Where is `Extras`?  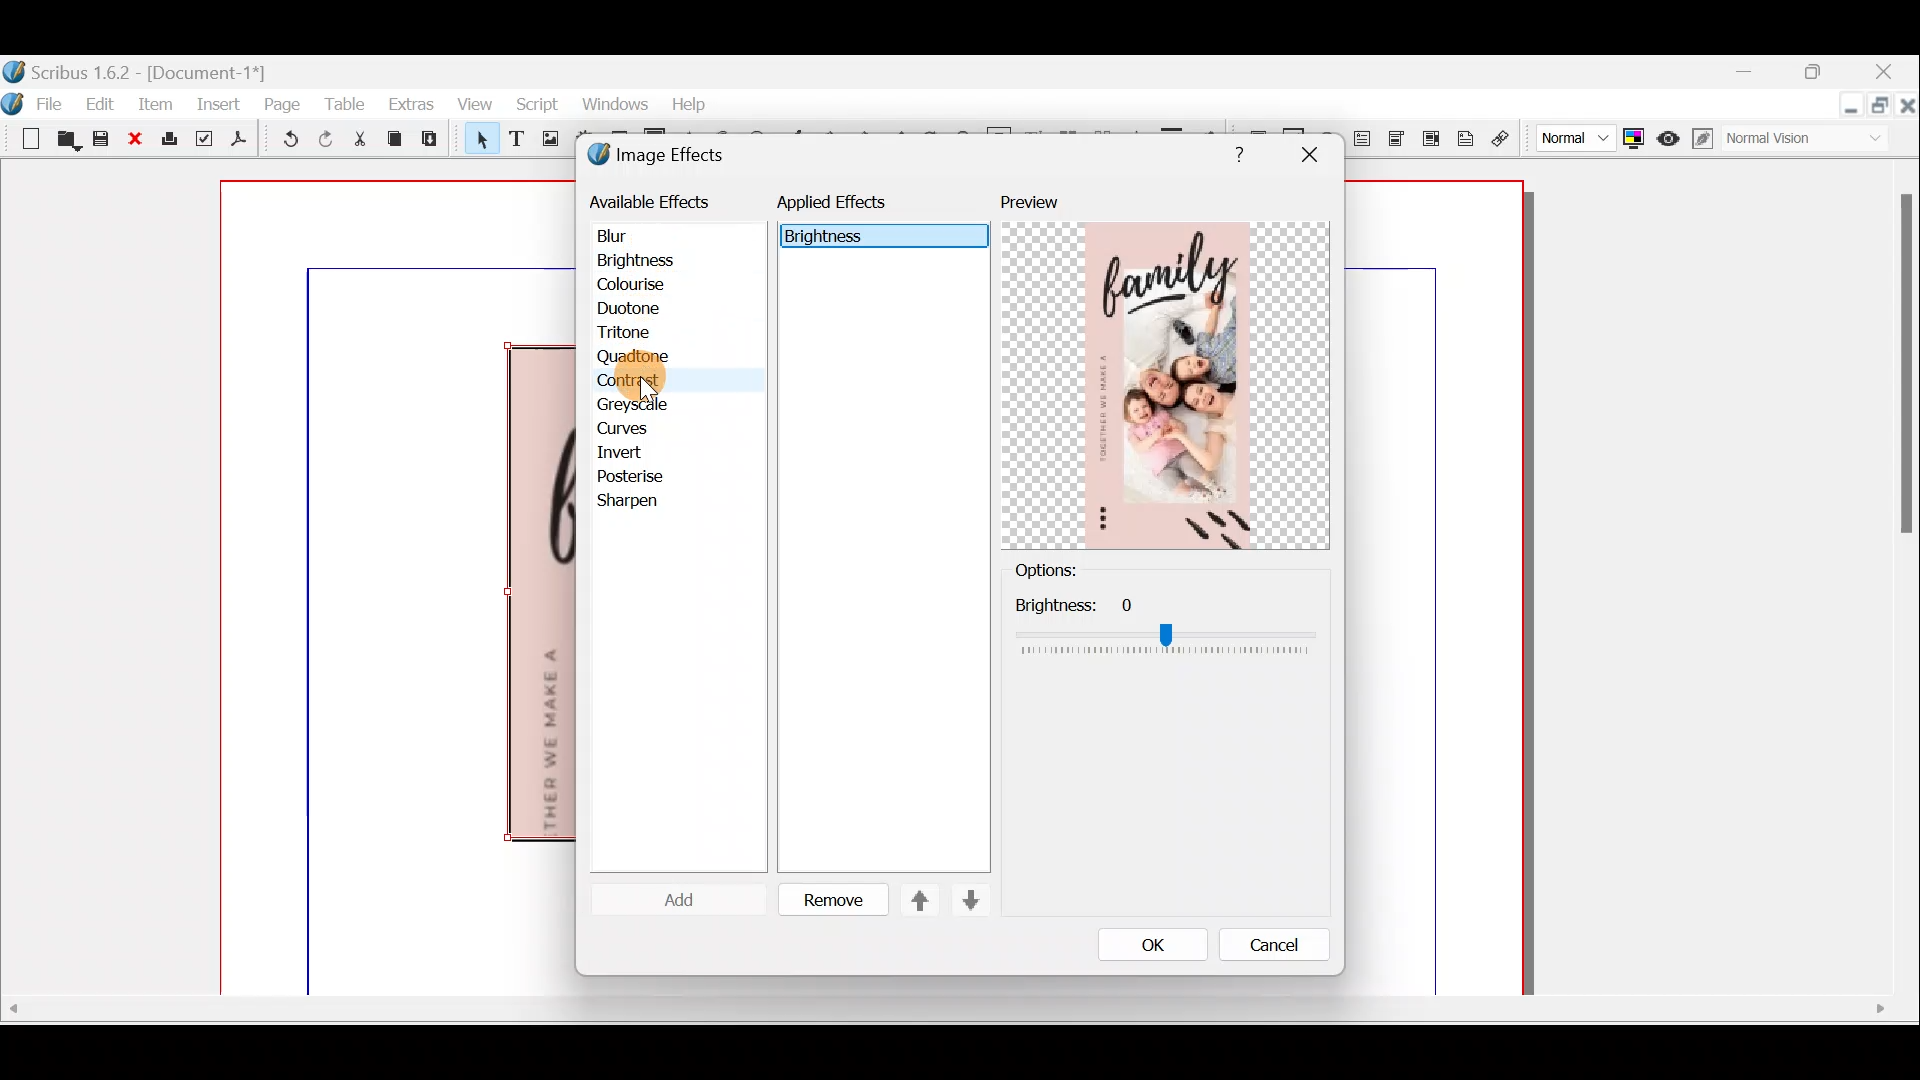 Extras is located at coordinates (411, 103).